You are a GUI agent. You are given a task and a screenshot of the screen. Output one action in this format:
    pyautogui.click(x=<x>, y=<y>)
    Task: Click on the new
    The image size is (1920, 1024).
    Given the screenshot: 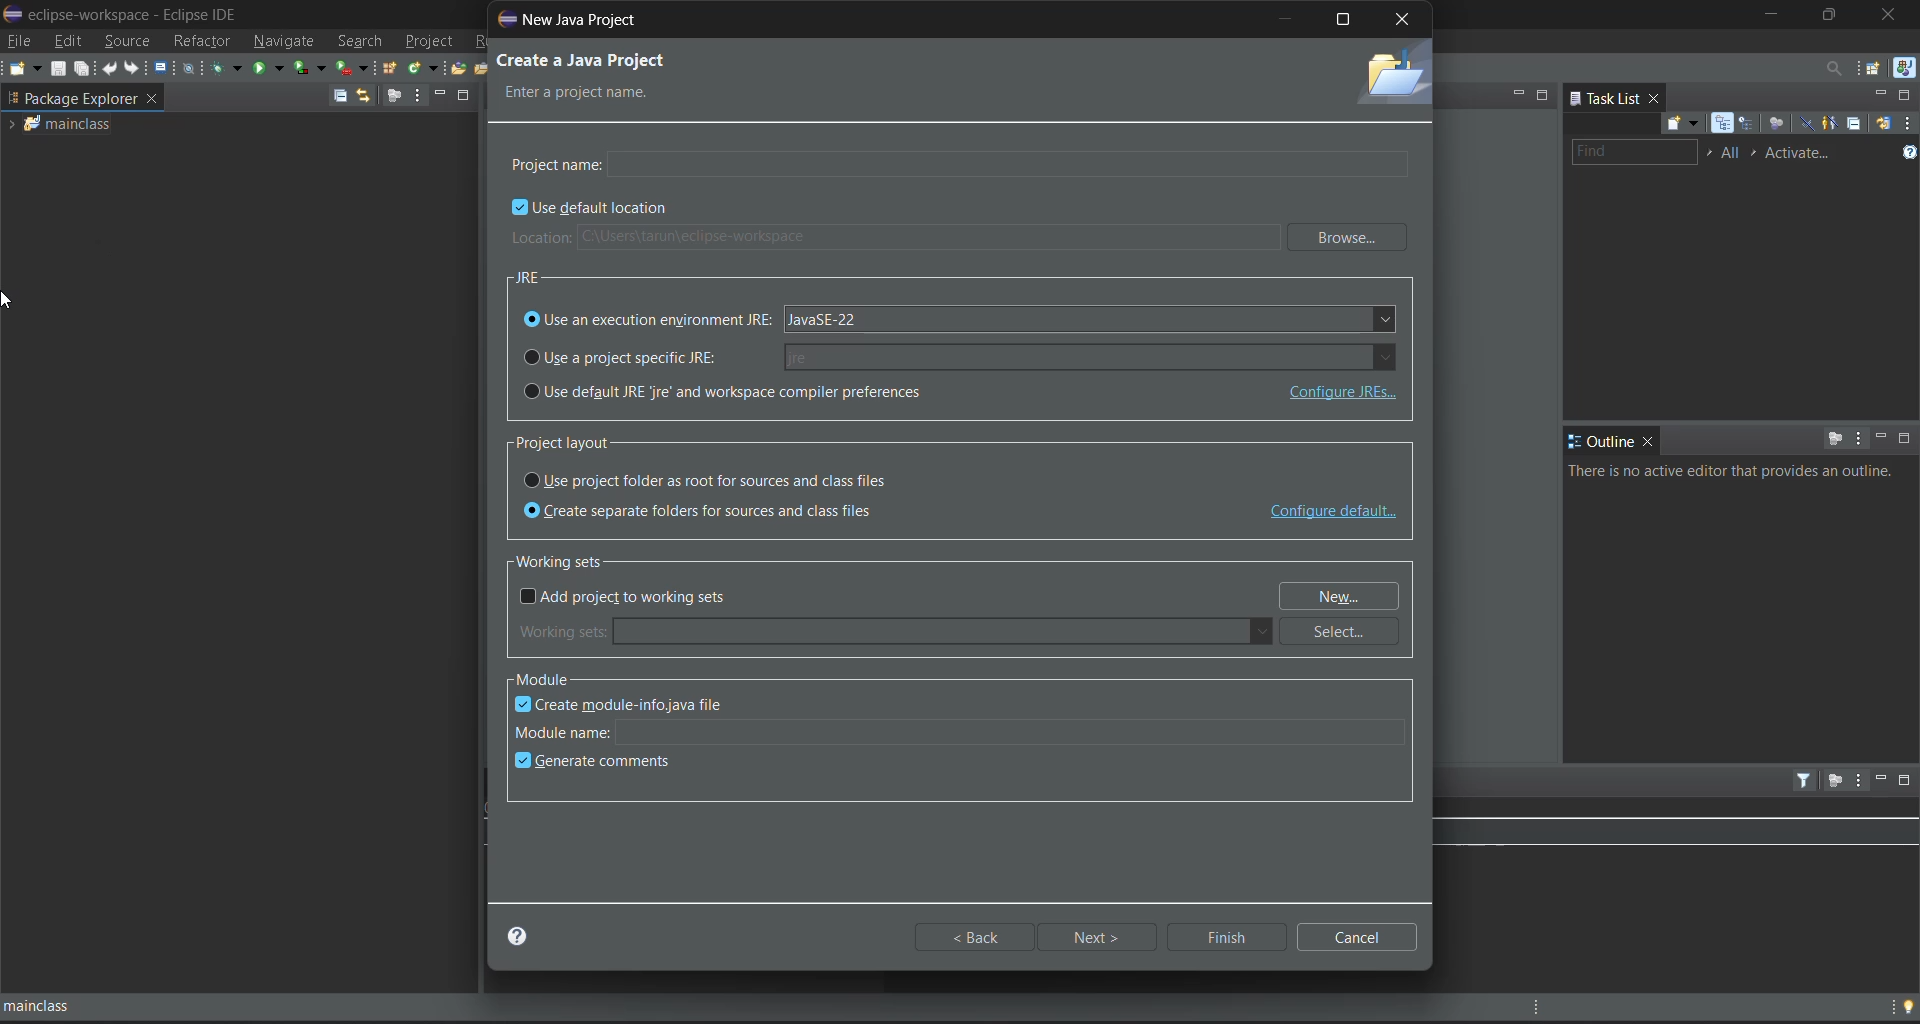 What is the action you would take?
    pyautogui.click(x=25, y=68)
    